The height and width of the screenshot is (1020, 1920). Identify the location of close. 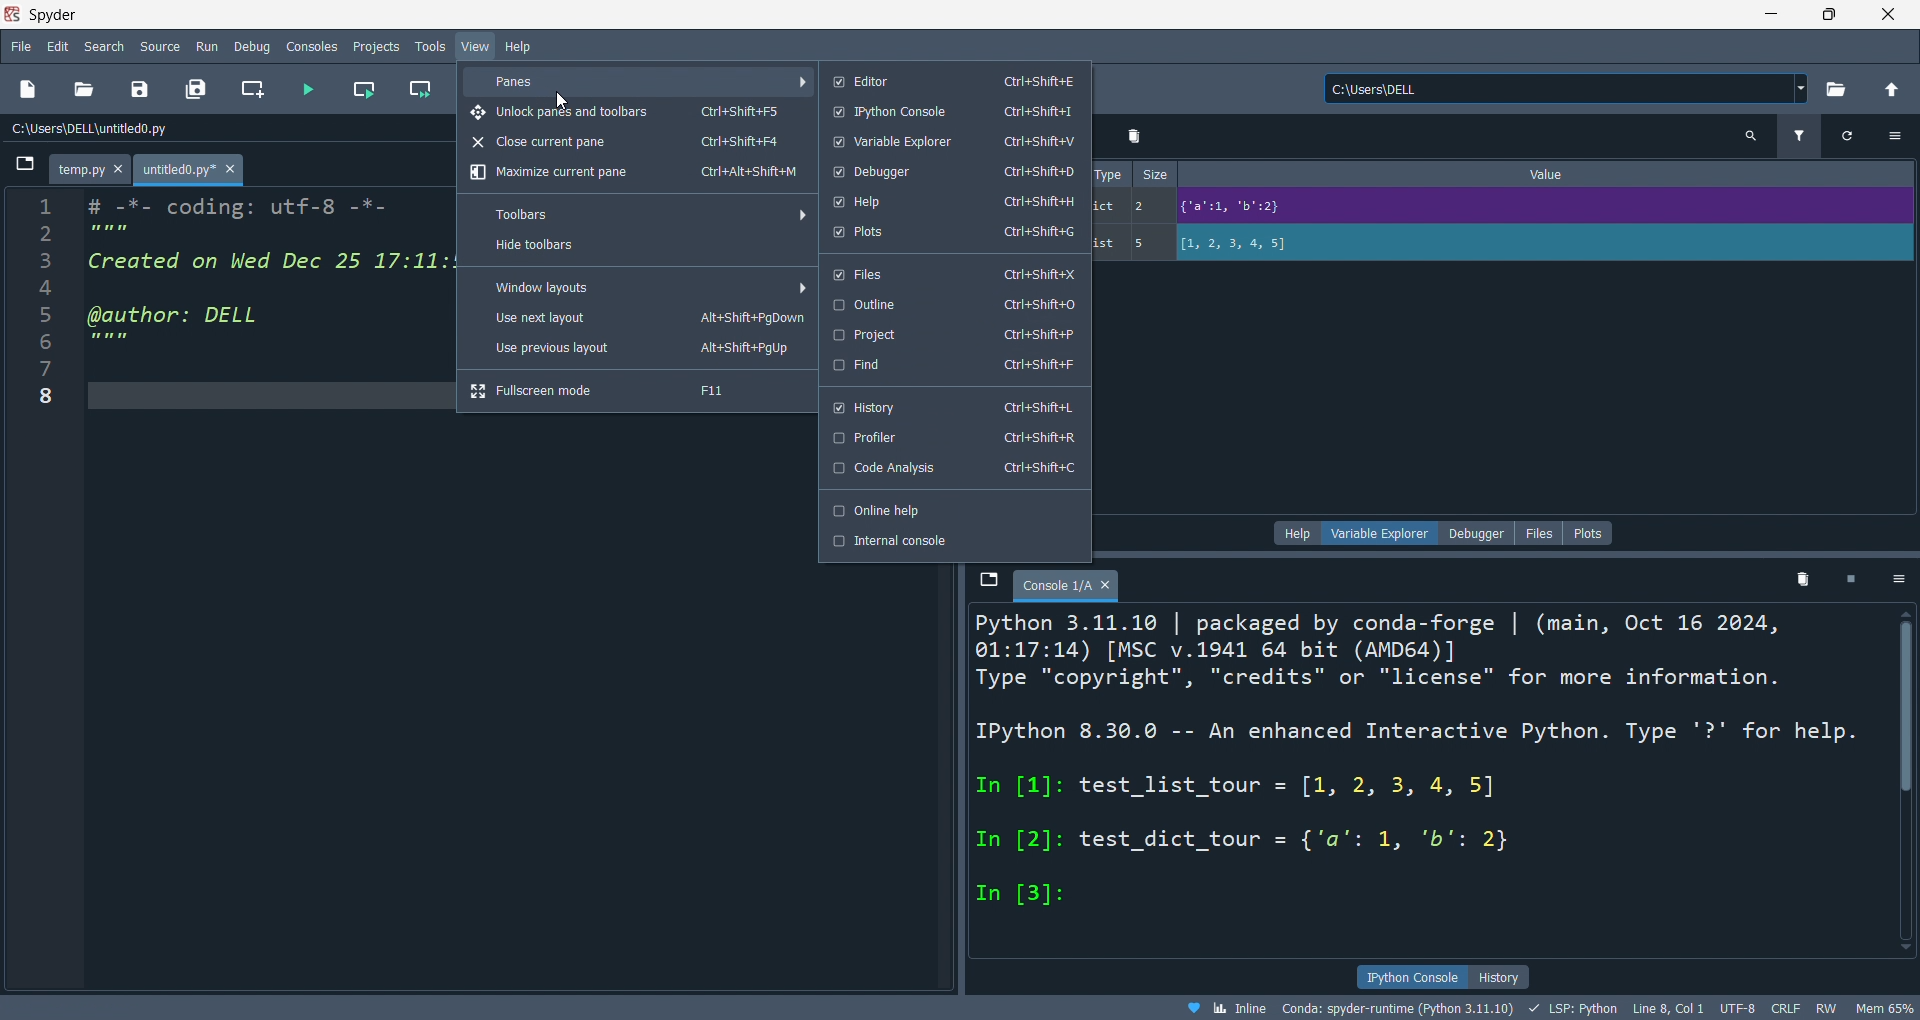
(1896, 15).